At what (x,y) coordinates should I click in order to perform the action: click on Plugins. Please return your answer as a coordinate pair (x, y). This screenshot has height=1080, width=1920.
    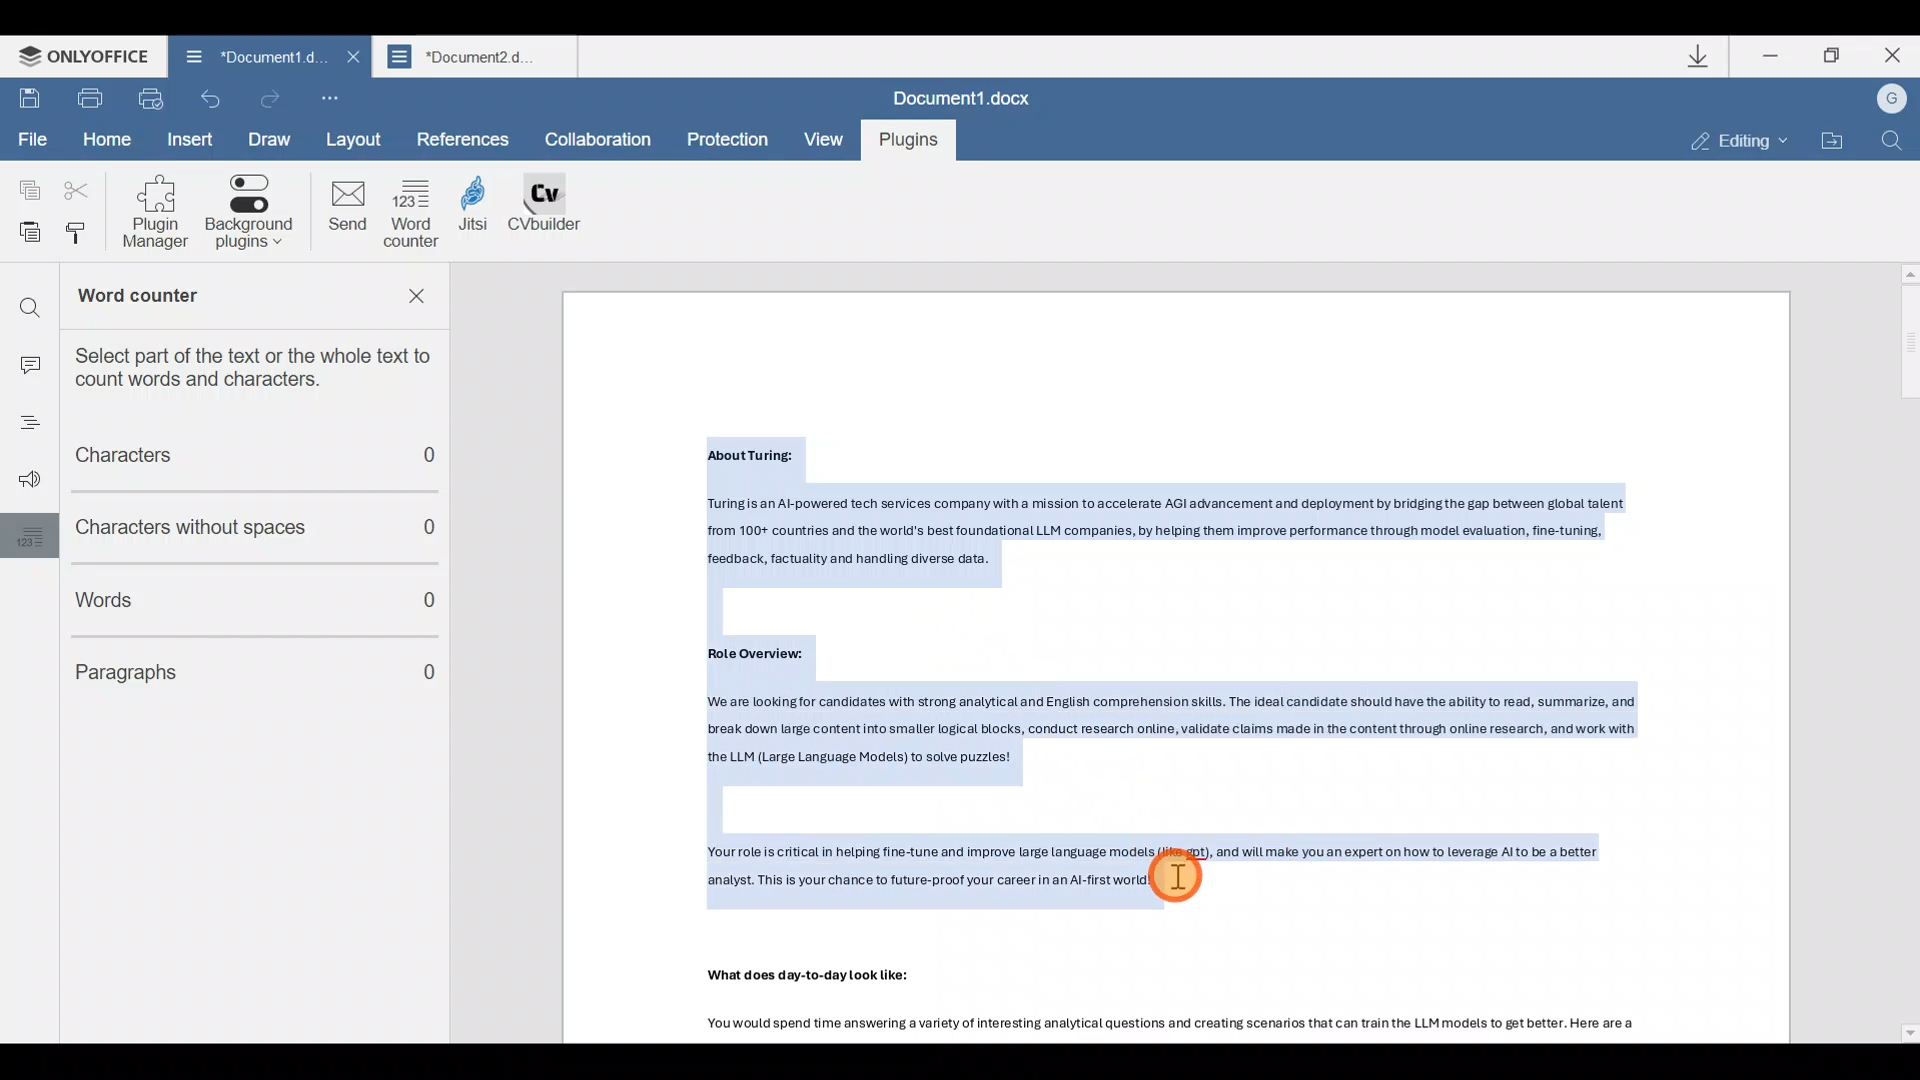
    Looking at the image, I should click on (906, 141).